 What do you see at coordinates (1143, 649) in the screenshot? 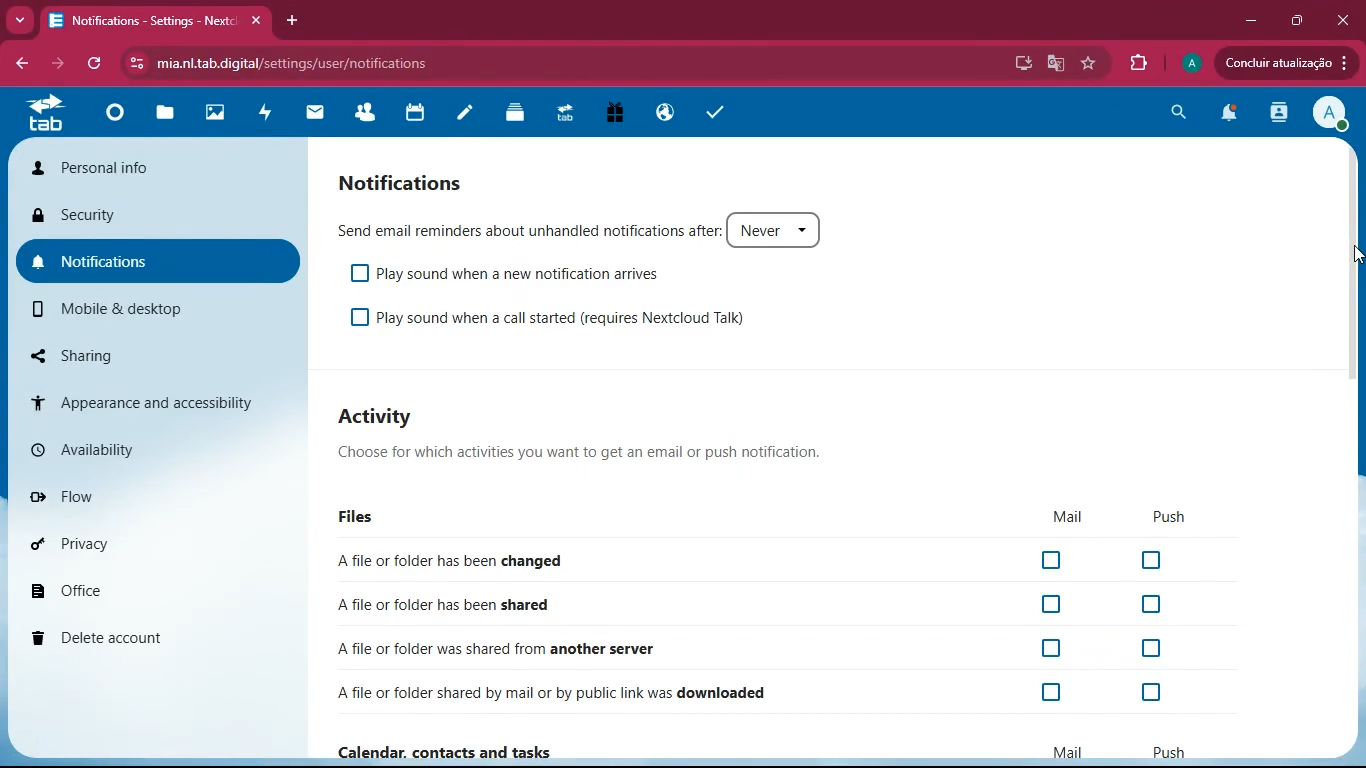
I see `Checkbox` at bounding box center [1143, 649].